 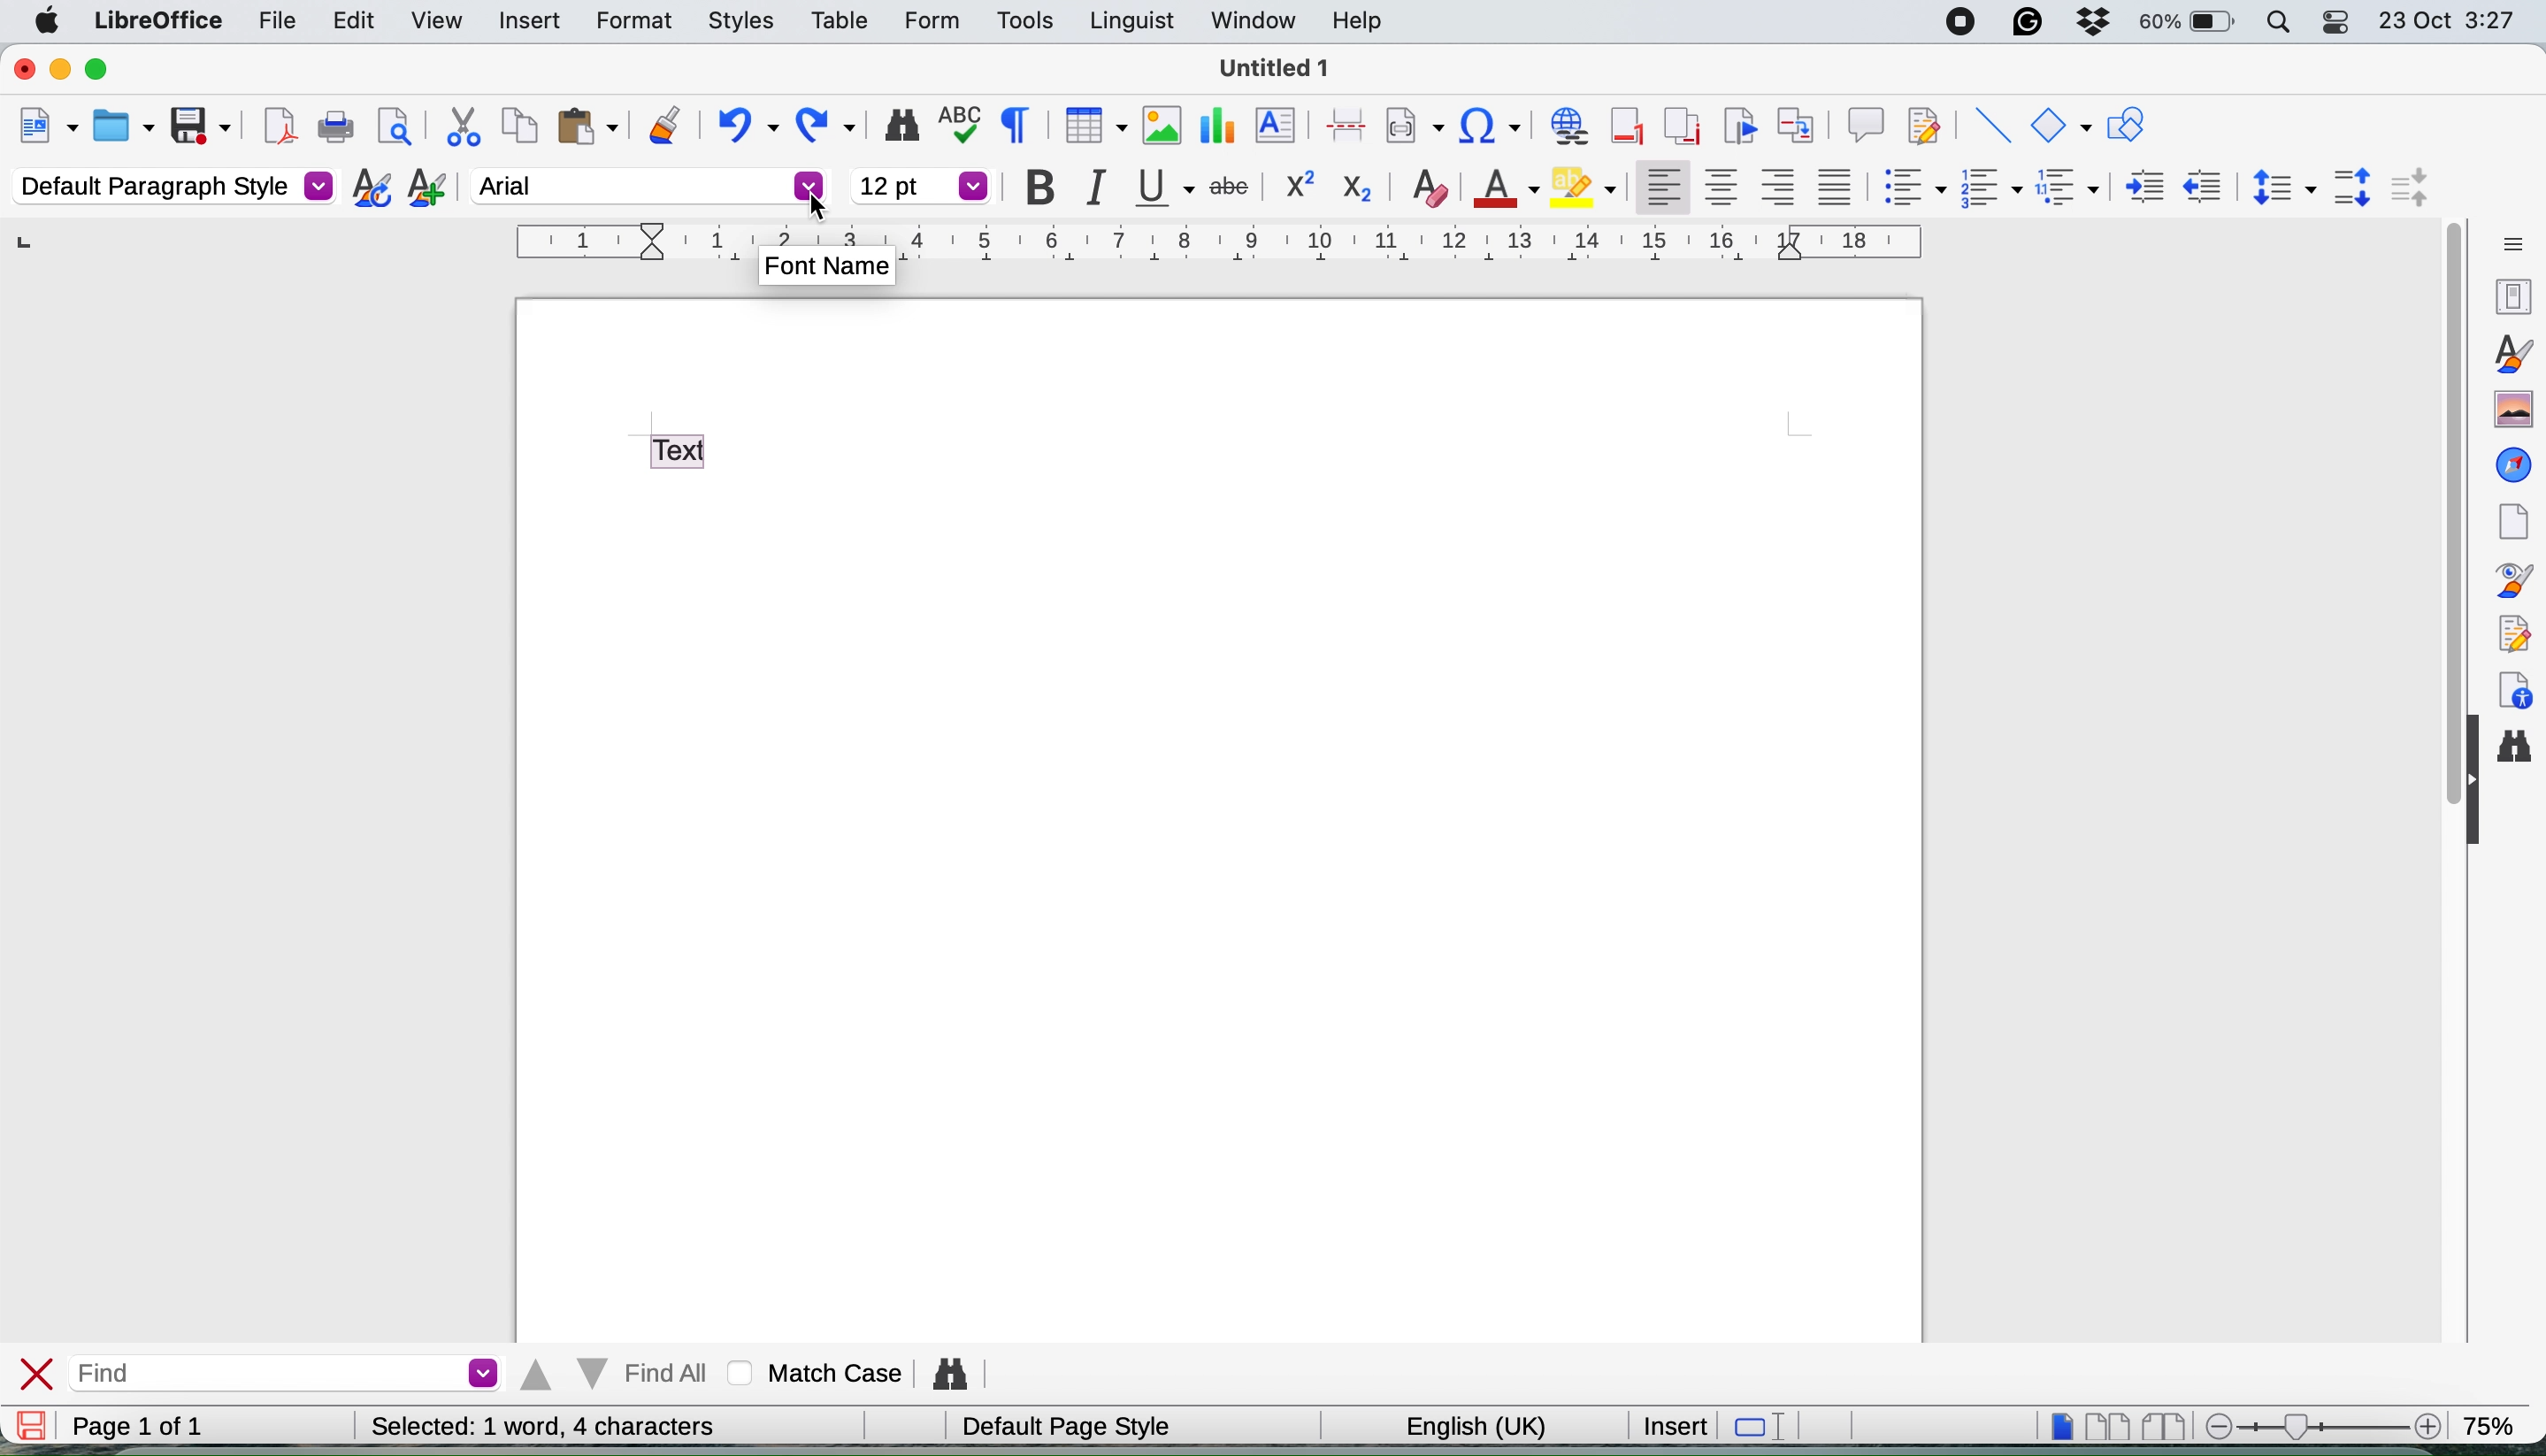 I want to click on page 1 of 1, so click(x=135, y=1427).